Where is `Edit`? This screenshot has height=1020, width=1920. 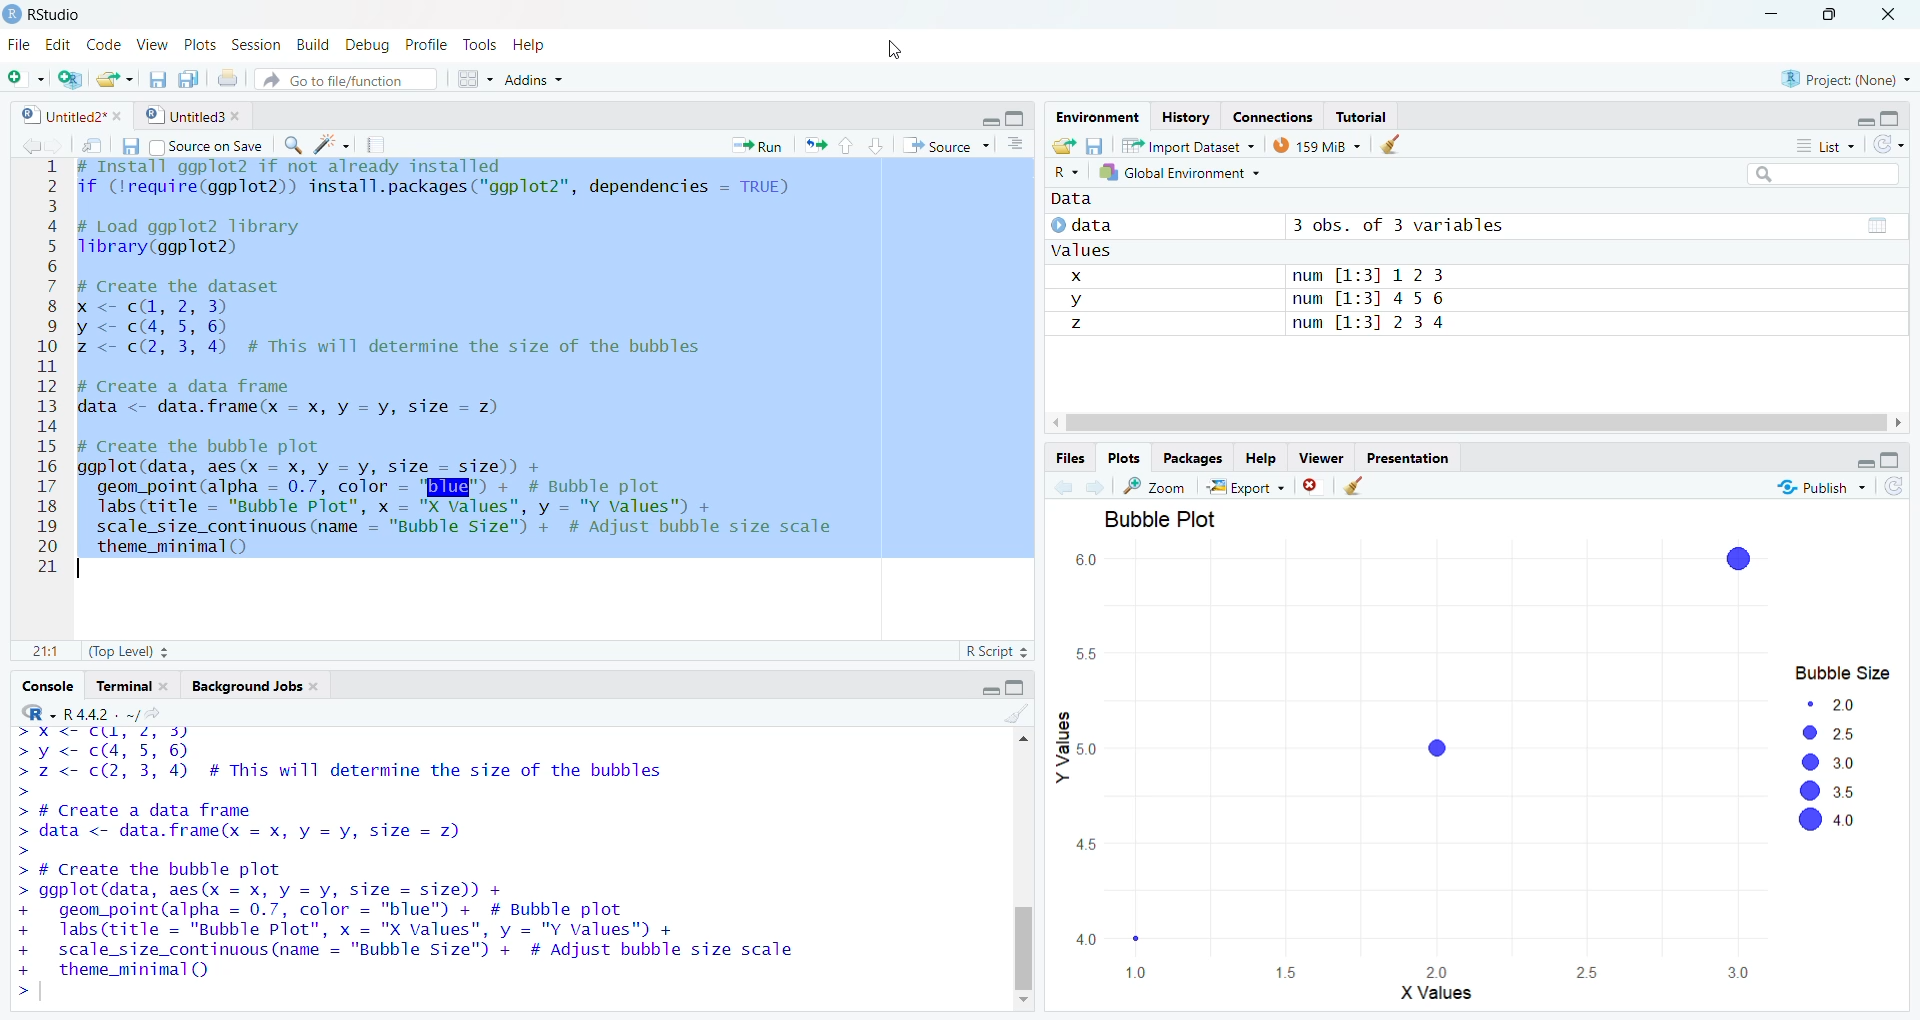
Edit is located at coordinates (56, 44).